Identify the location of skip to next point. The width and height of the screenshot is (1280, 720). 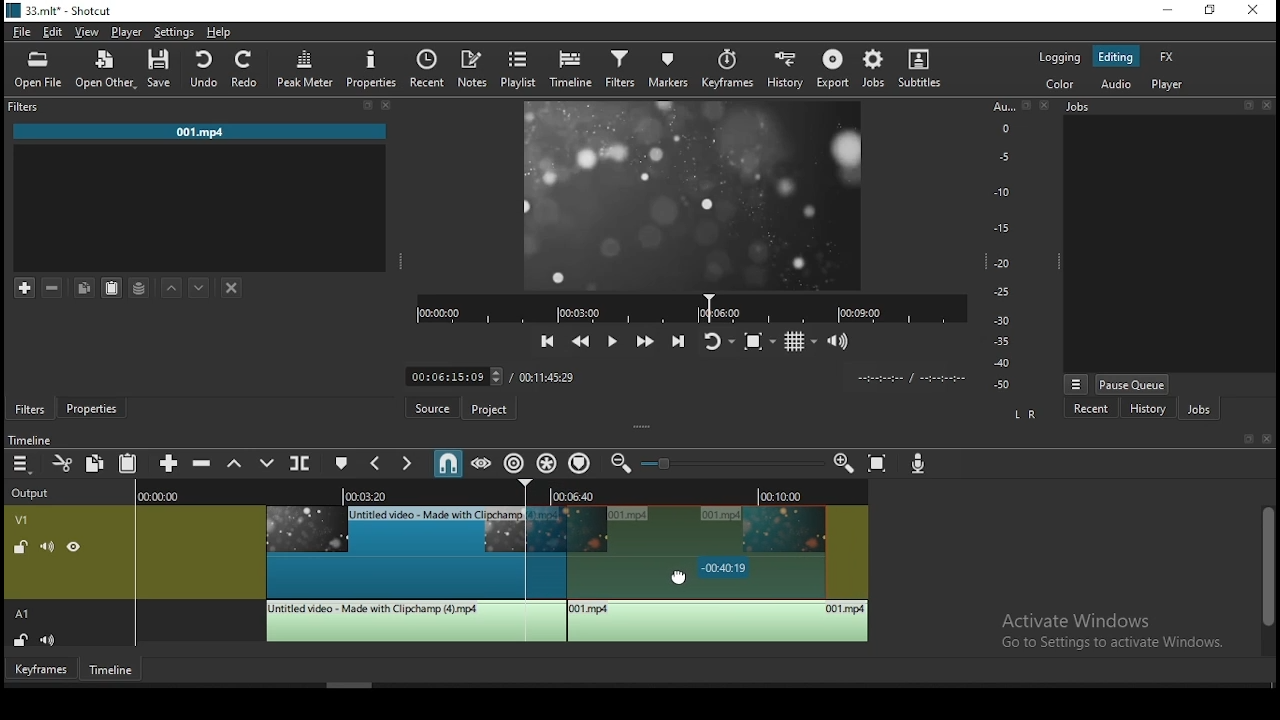
(678, 342).